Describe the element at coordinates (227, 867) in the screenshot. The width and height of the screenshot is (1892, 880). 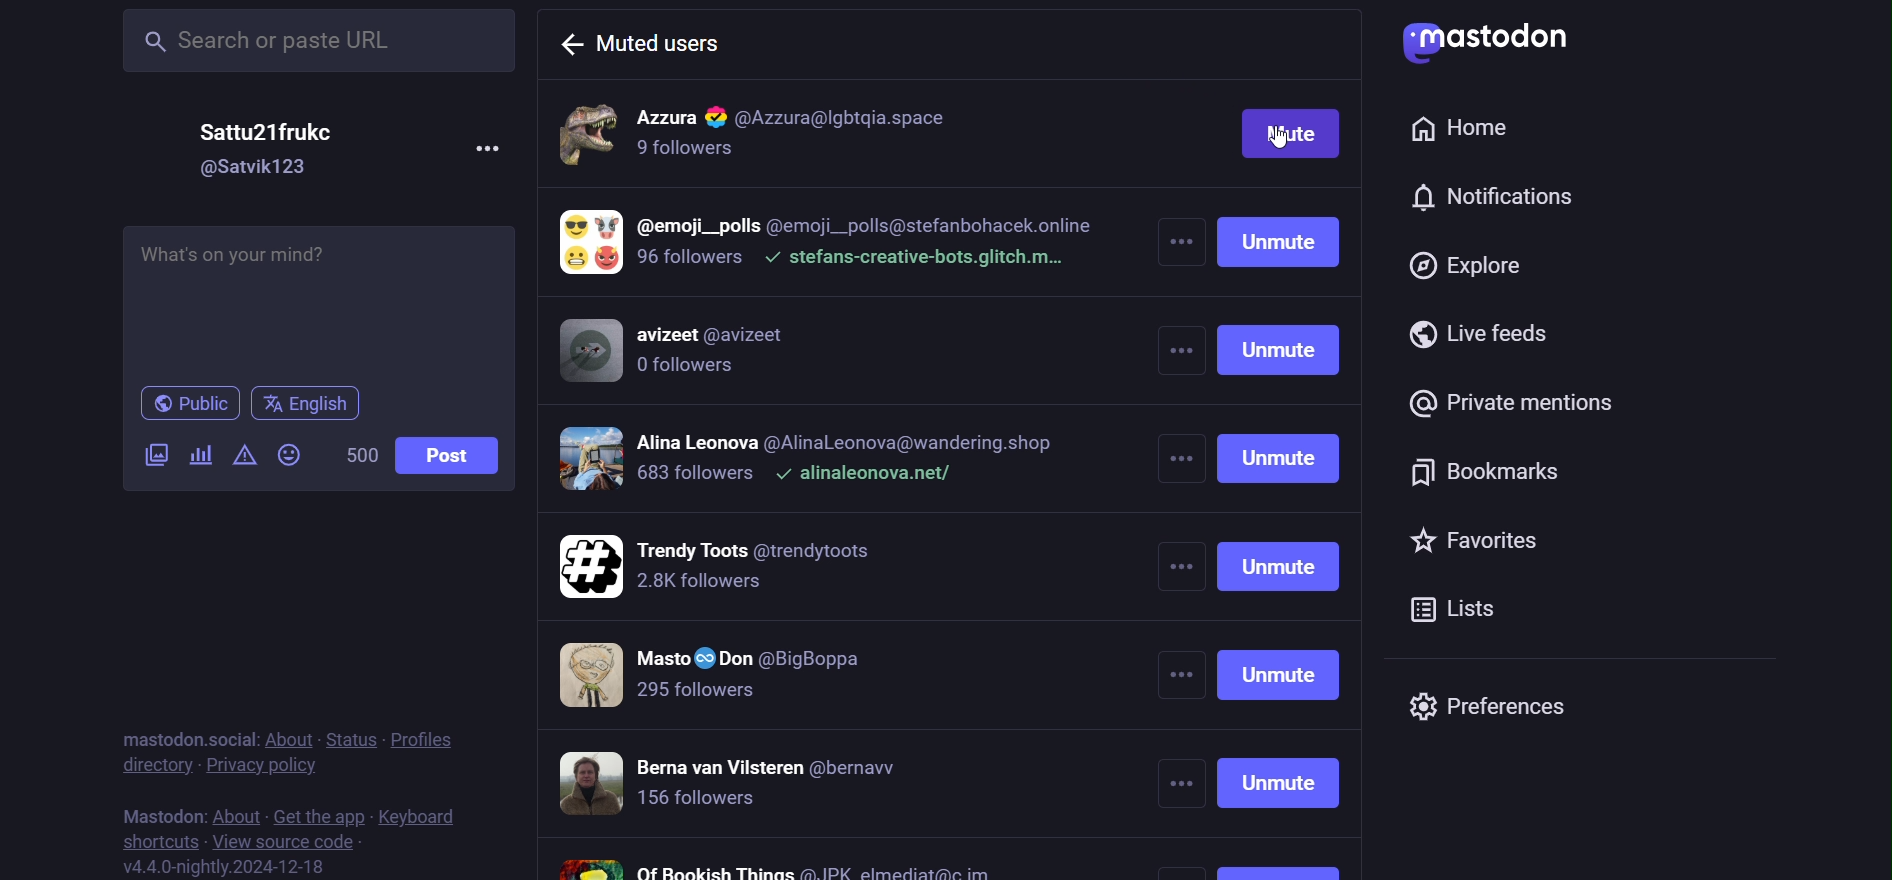
I see `version` at that location.